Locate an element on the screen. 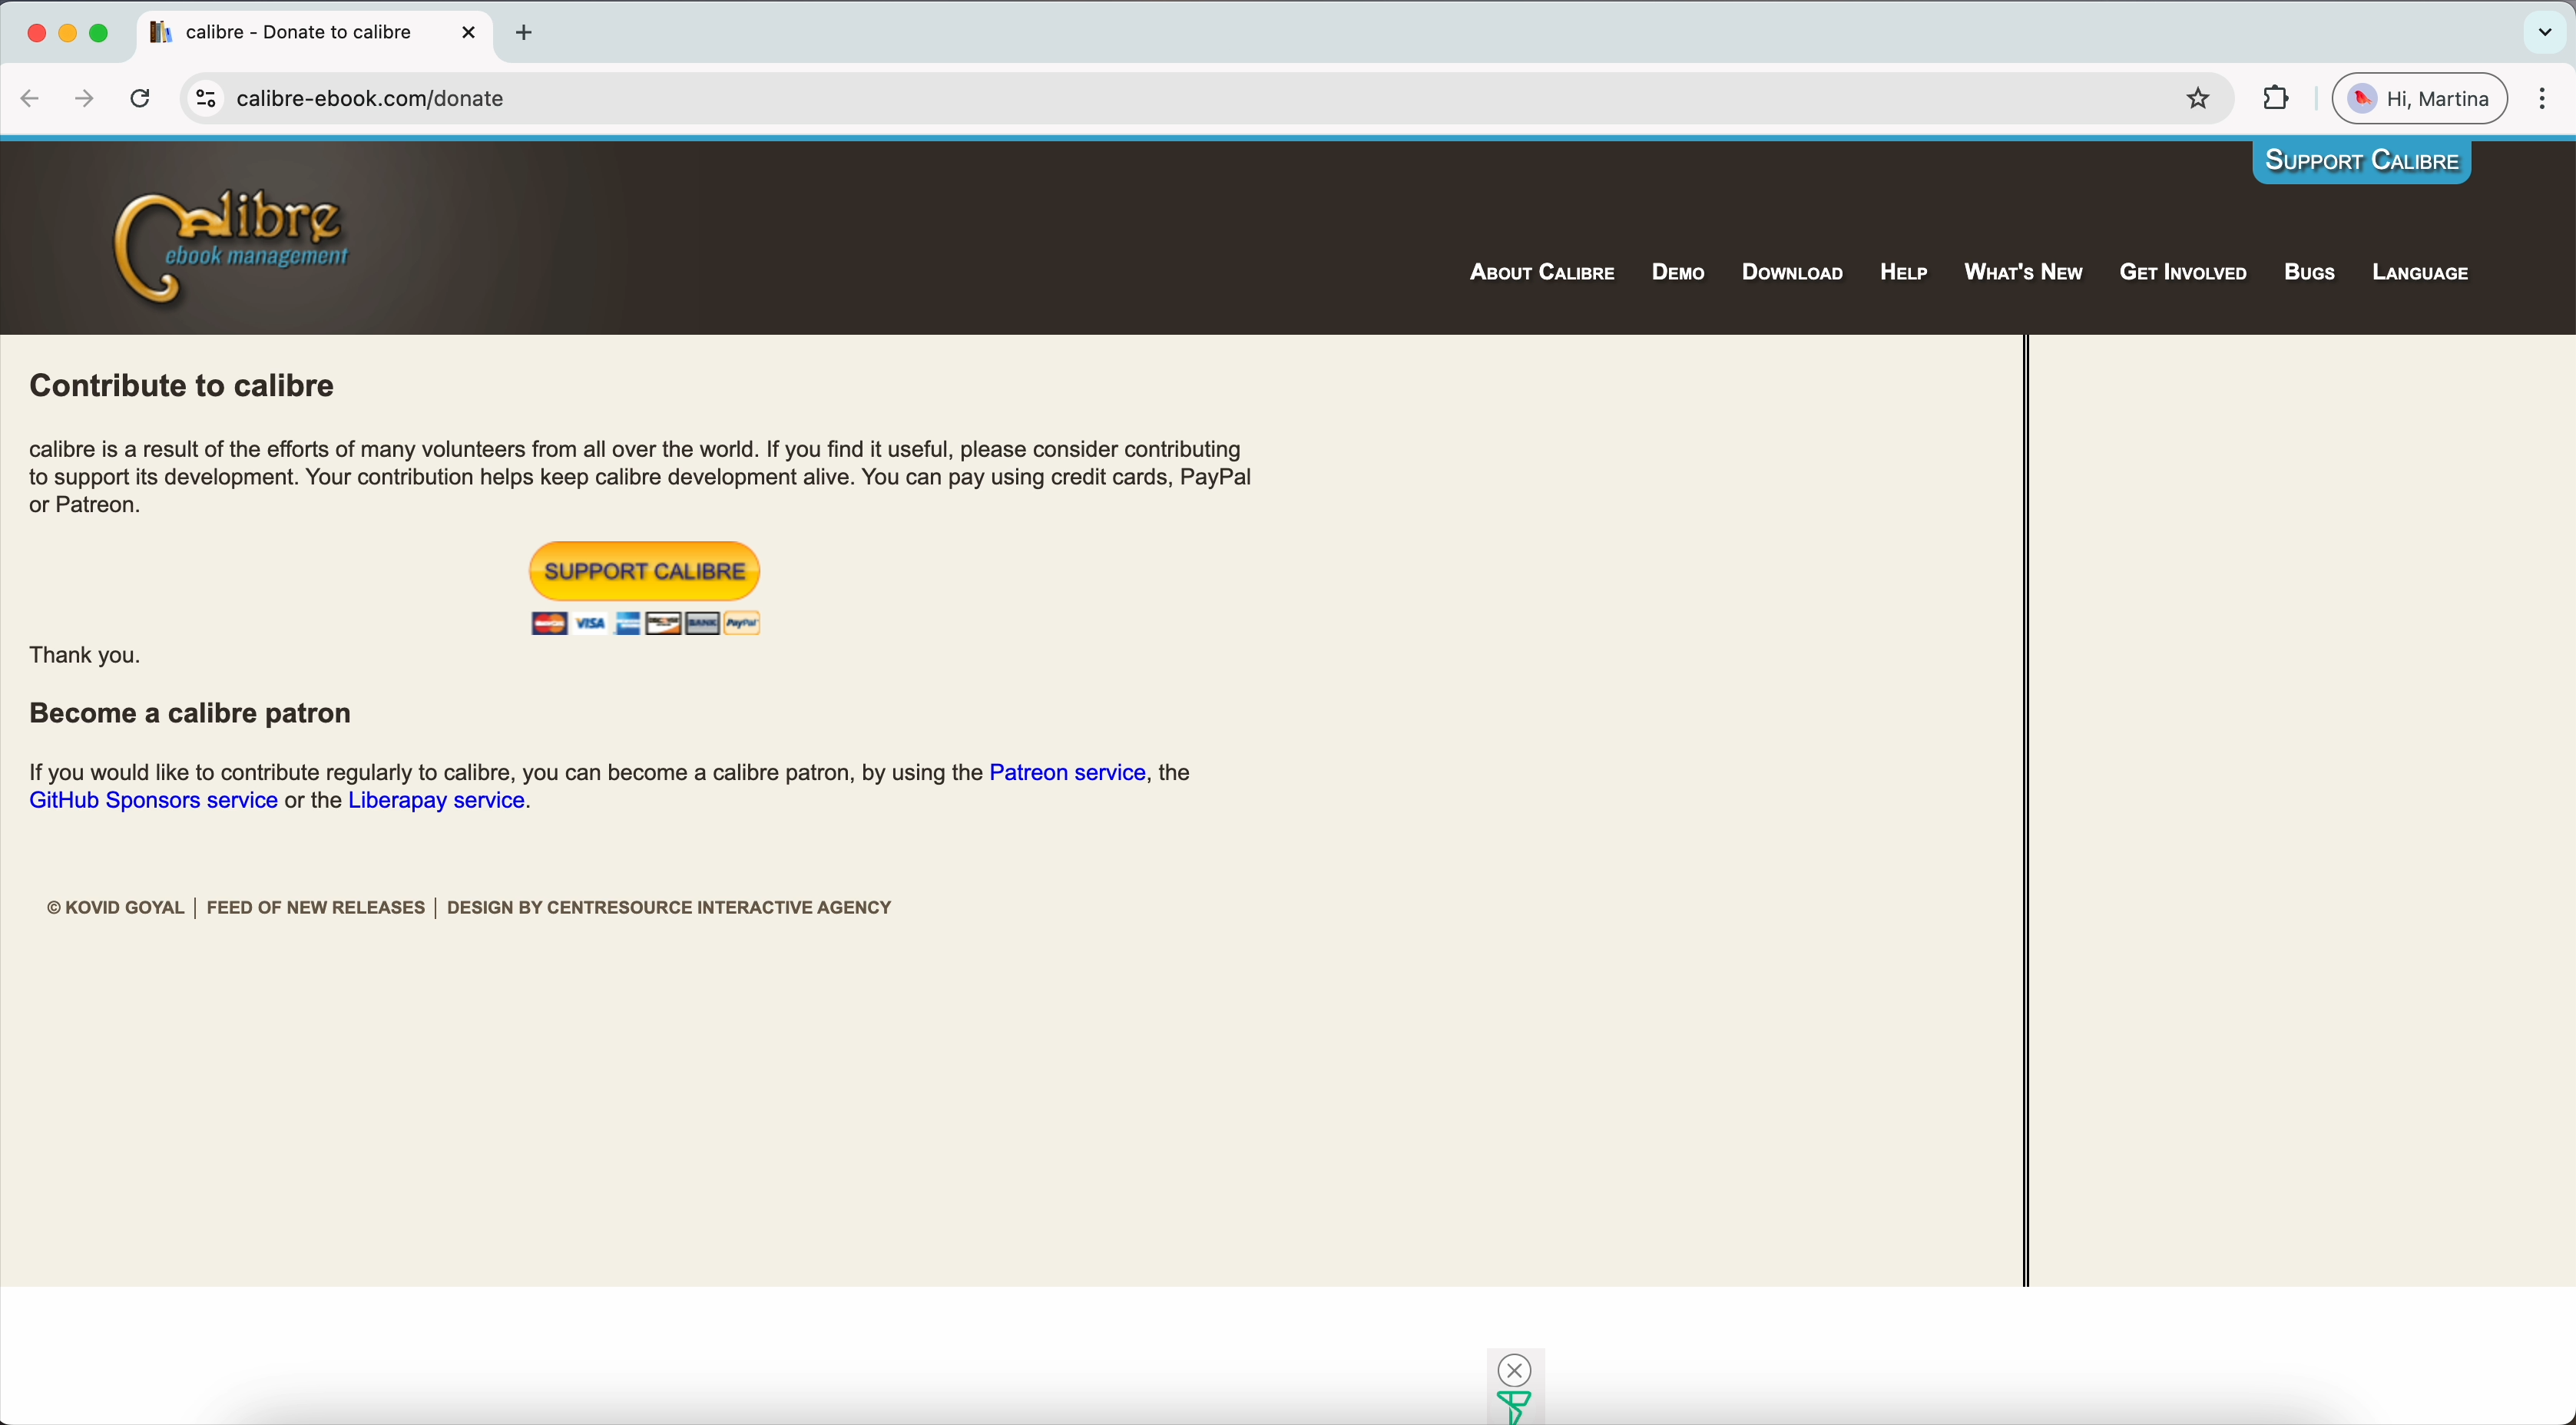  tab is located at coordinates (311, 33).